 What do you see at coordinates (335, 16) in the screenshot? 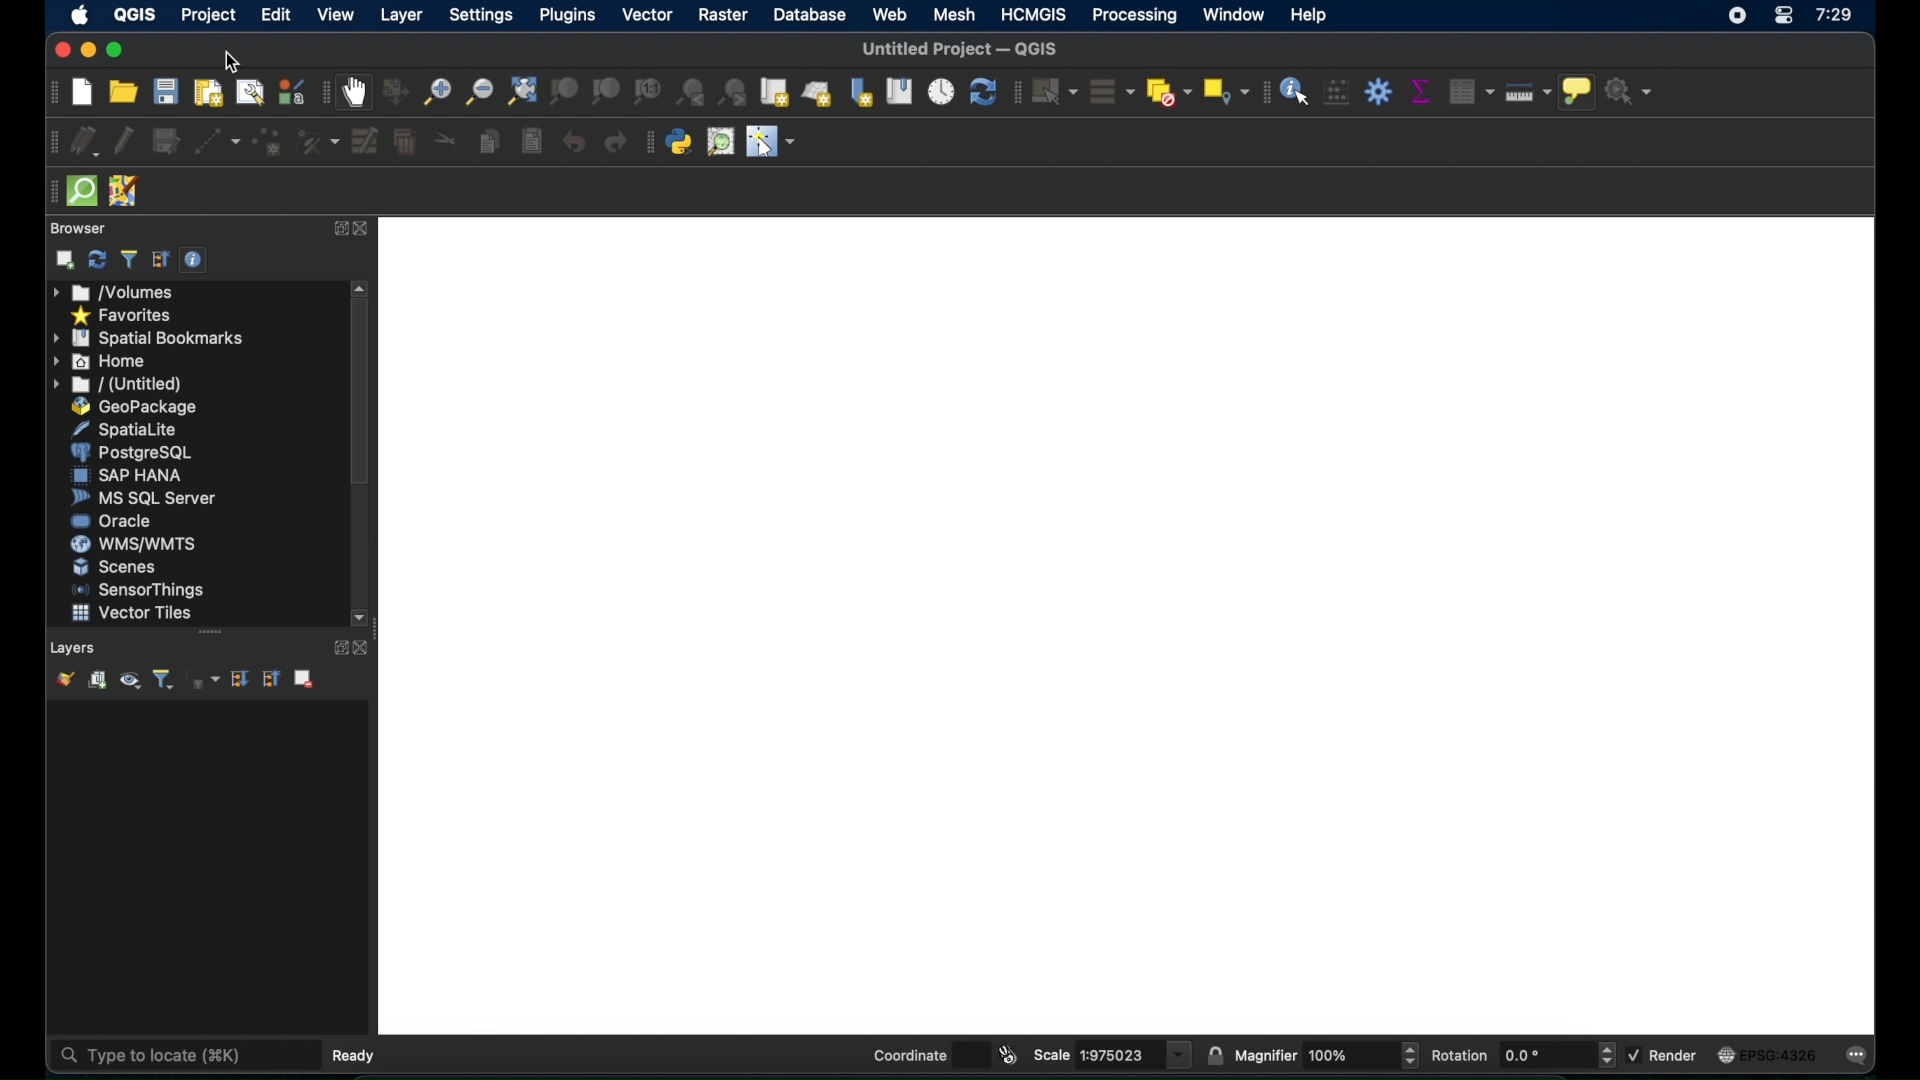
I see `view` at bounding box center [335, 16].